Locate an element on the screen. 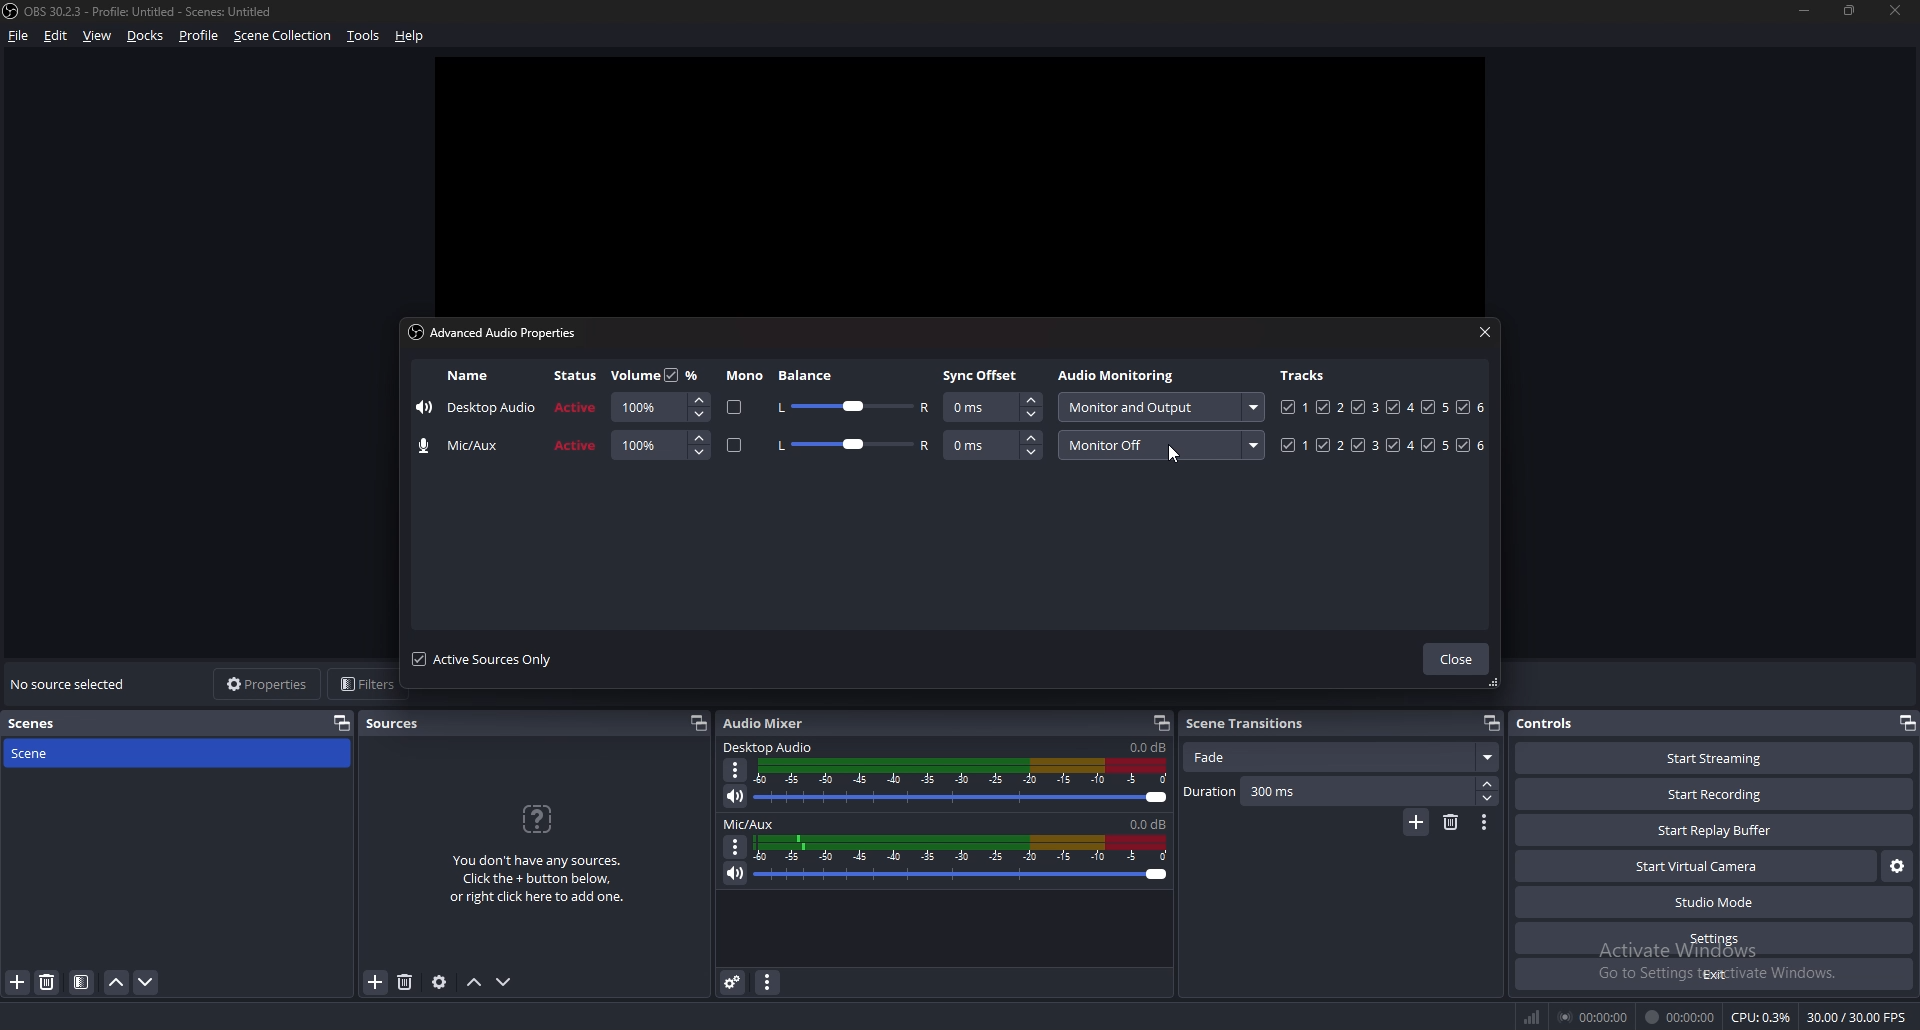 This screenshot has width=1920, height=1030. tracks is located at coordinates (1380, 444).